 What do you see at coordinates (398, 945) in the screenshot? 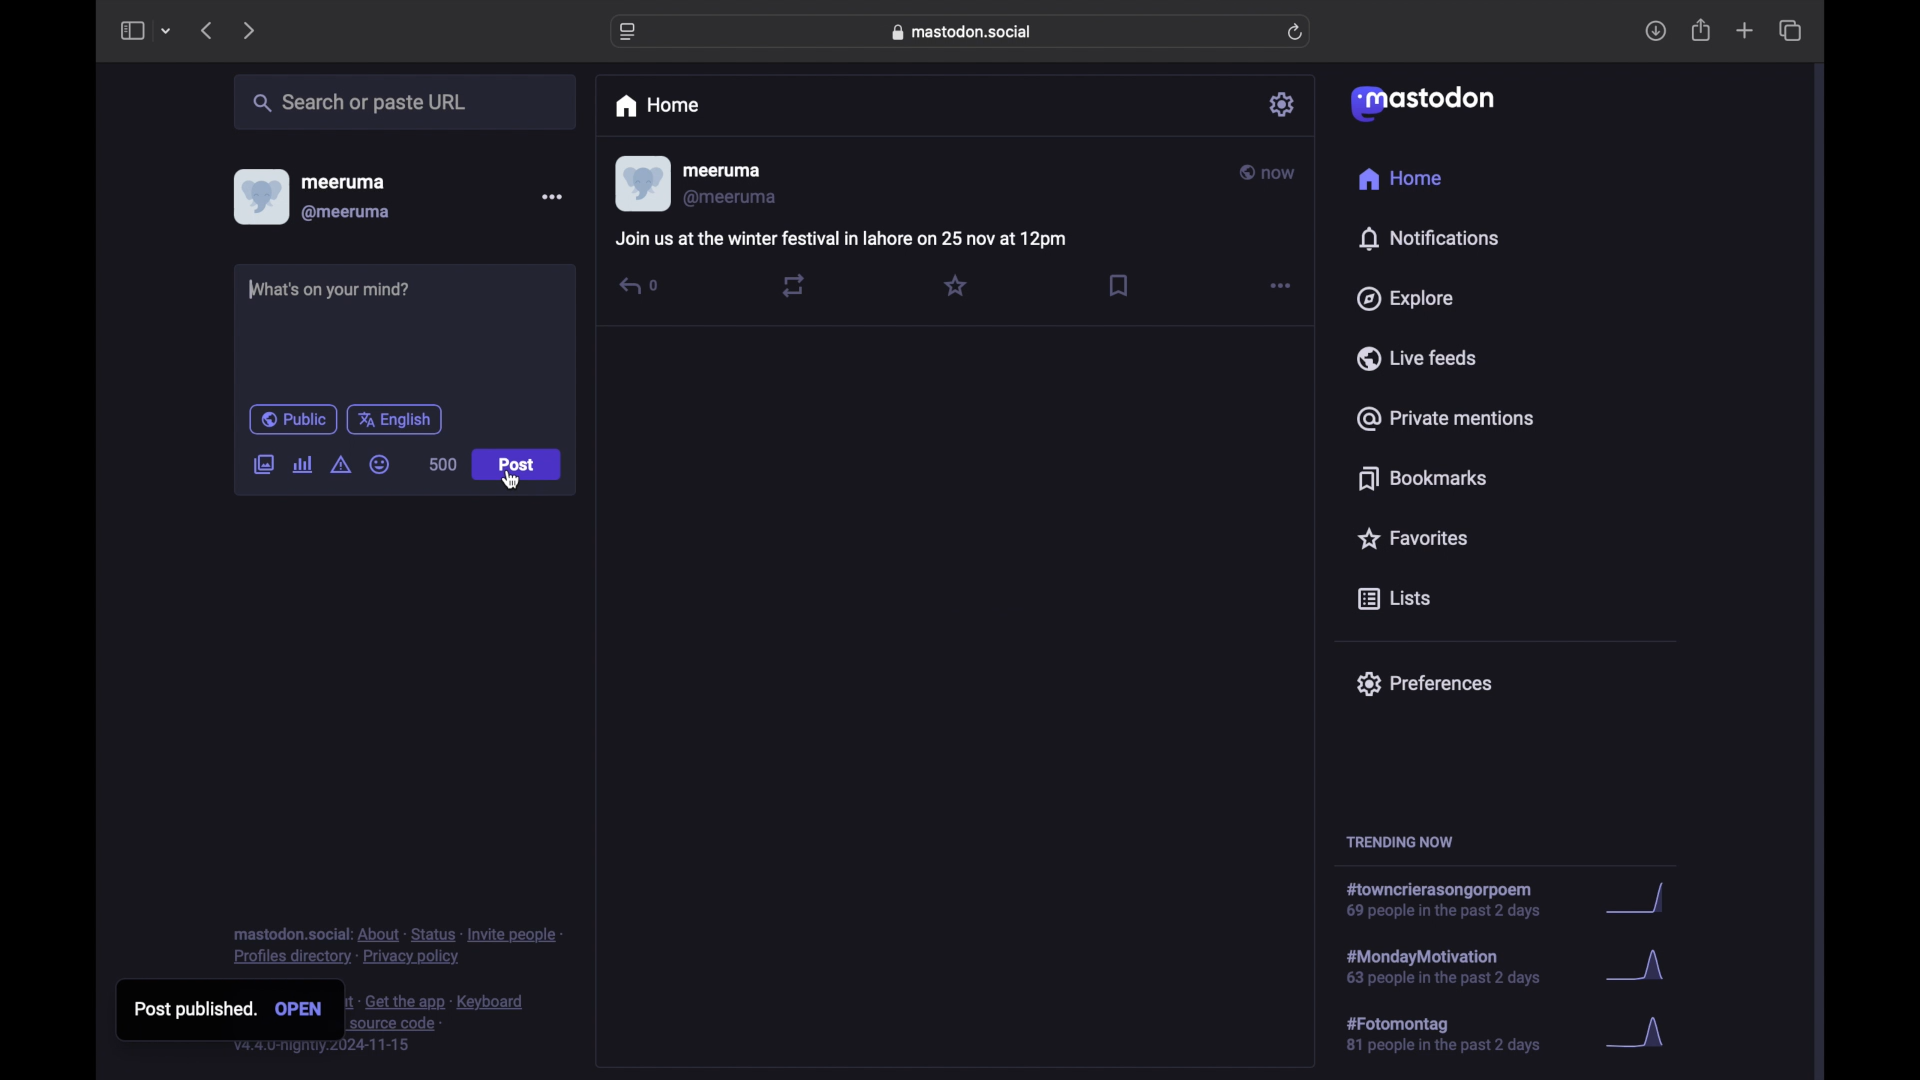
I see `footnote` at bounding box center [398, 945].